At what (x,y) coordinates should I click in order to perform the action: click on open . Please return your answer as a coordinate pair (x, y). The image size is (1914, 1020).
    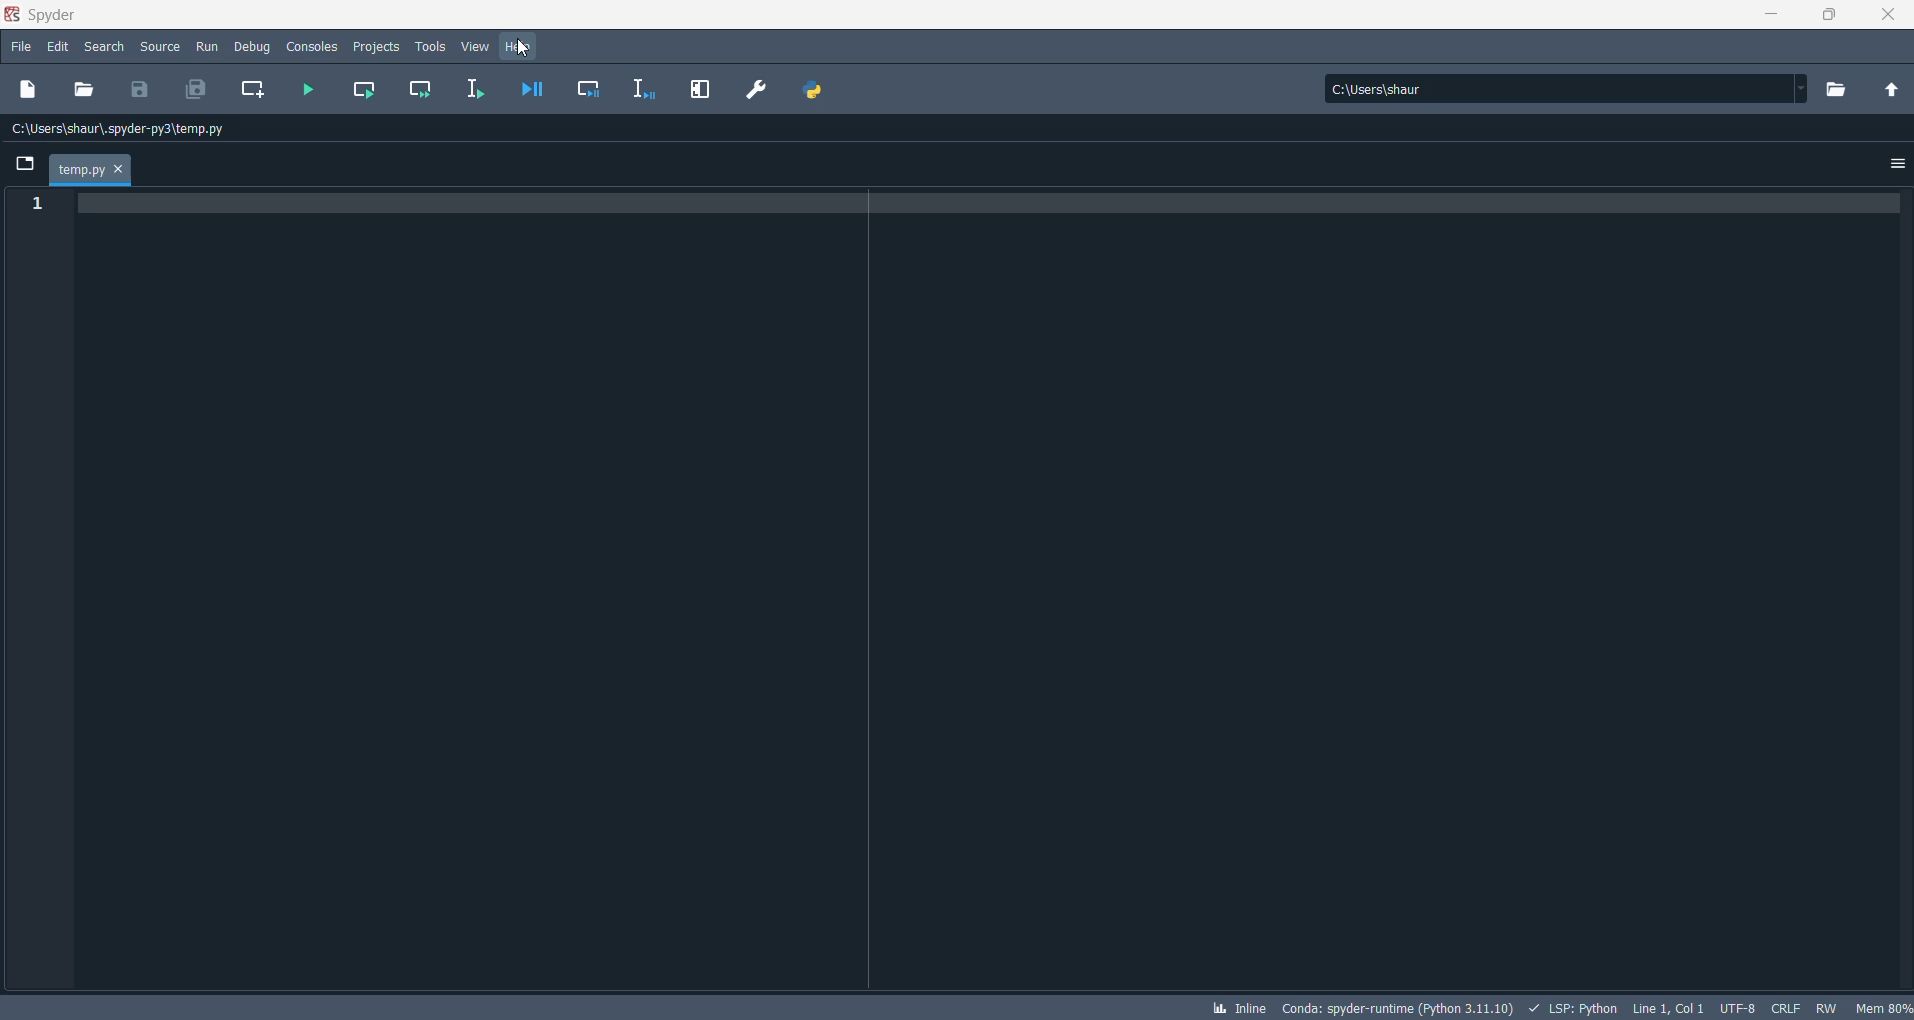
    Looking at the image, I should click on (87, 91).